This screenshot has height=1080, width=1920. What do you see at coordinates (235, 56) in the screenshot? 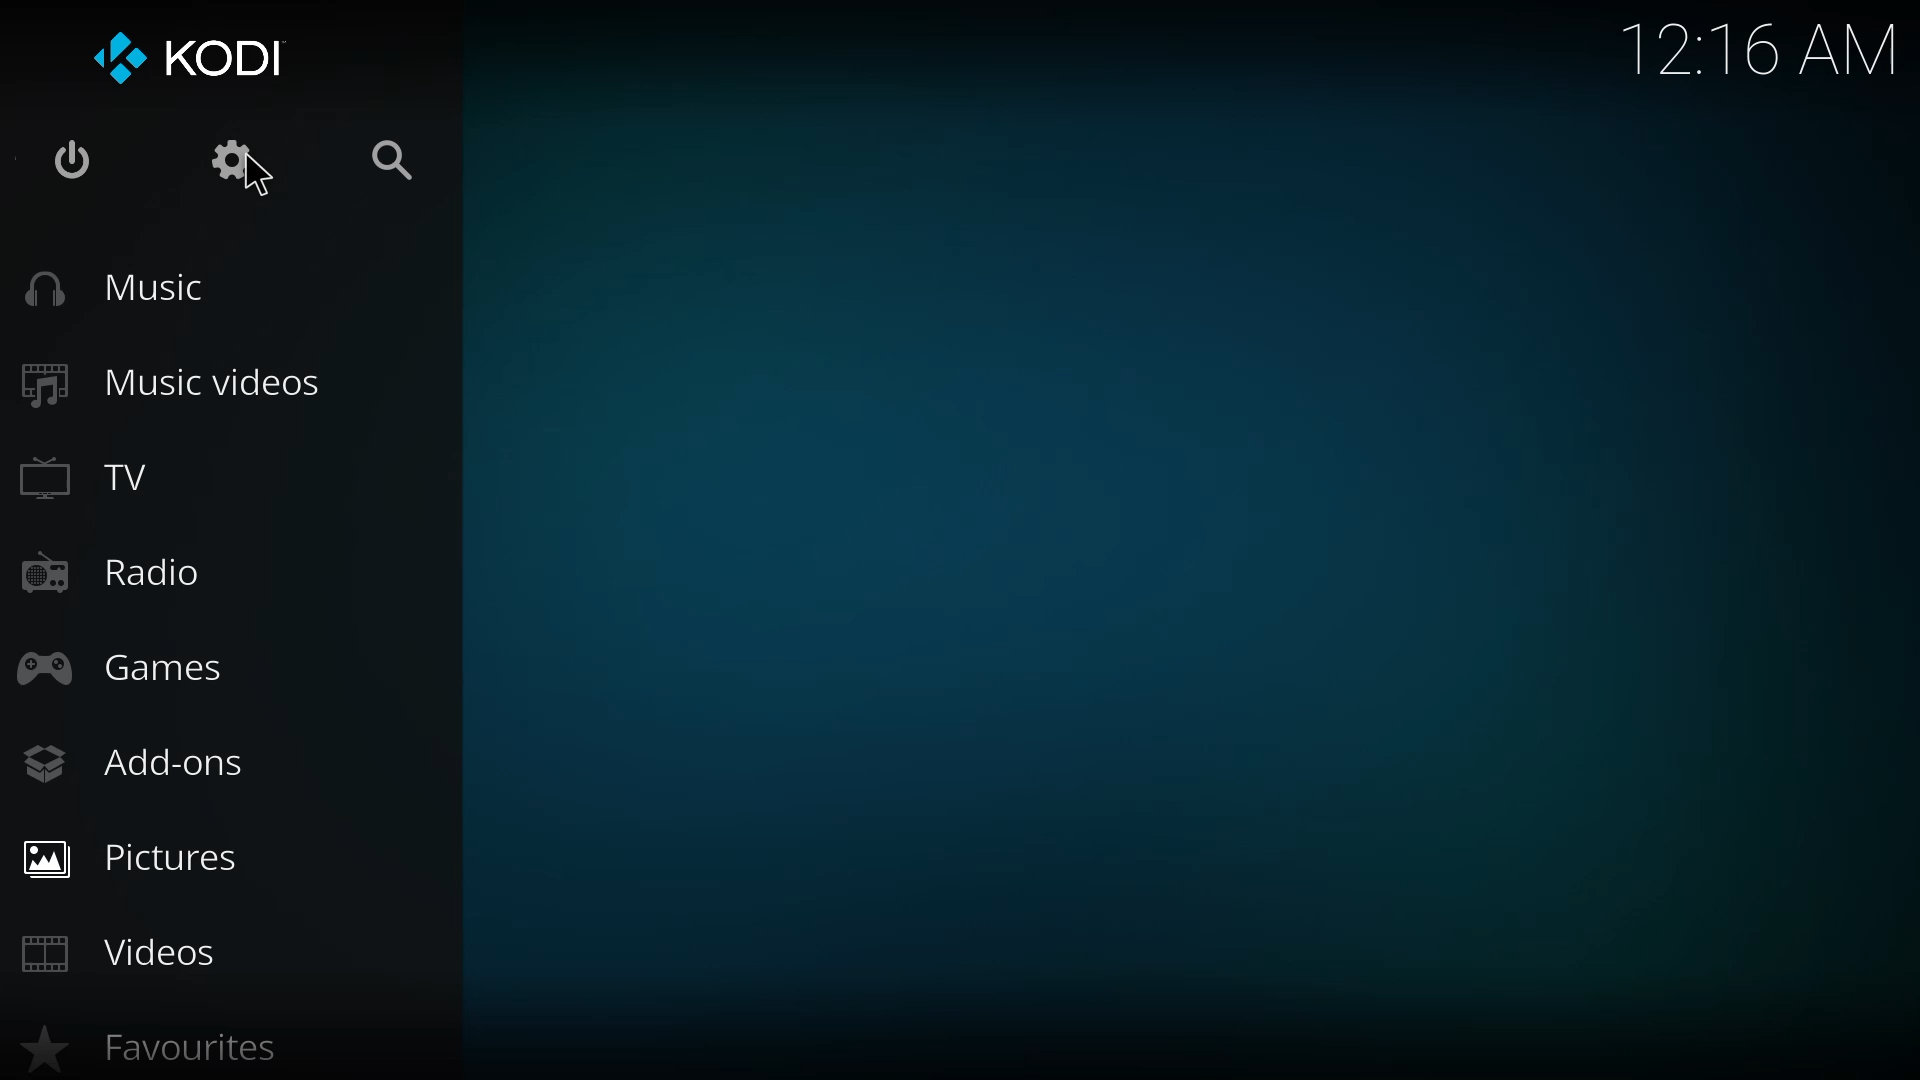
I see `kodi` at bounding box center [235, 56].